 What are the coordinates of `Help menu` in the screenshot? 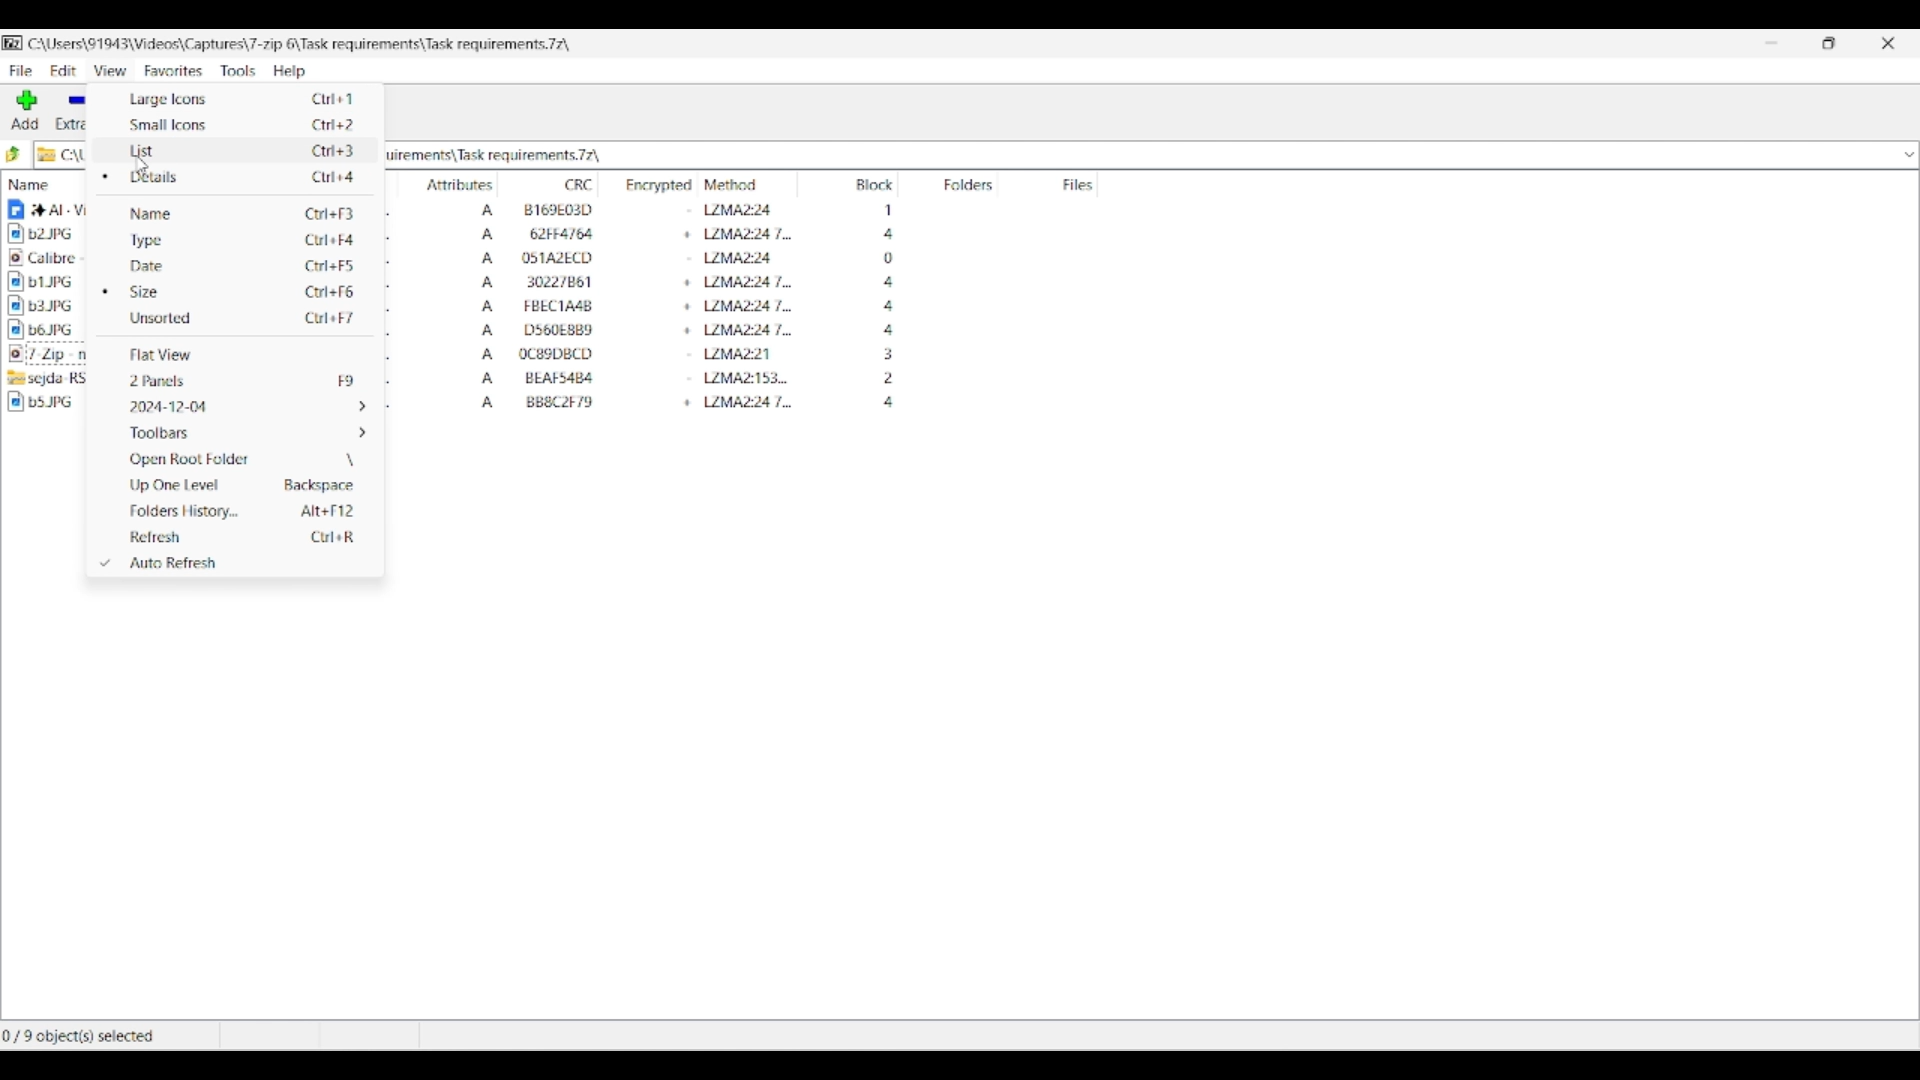 It's located at (290, 71).